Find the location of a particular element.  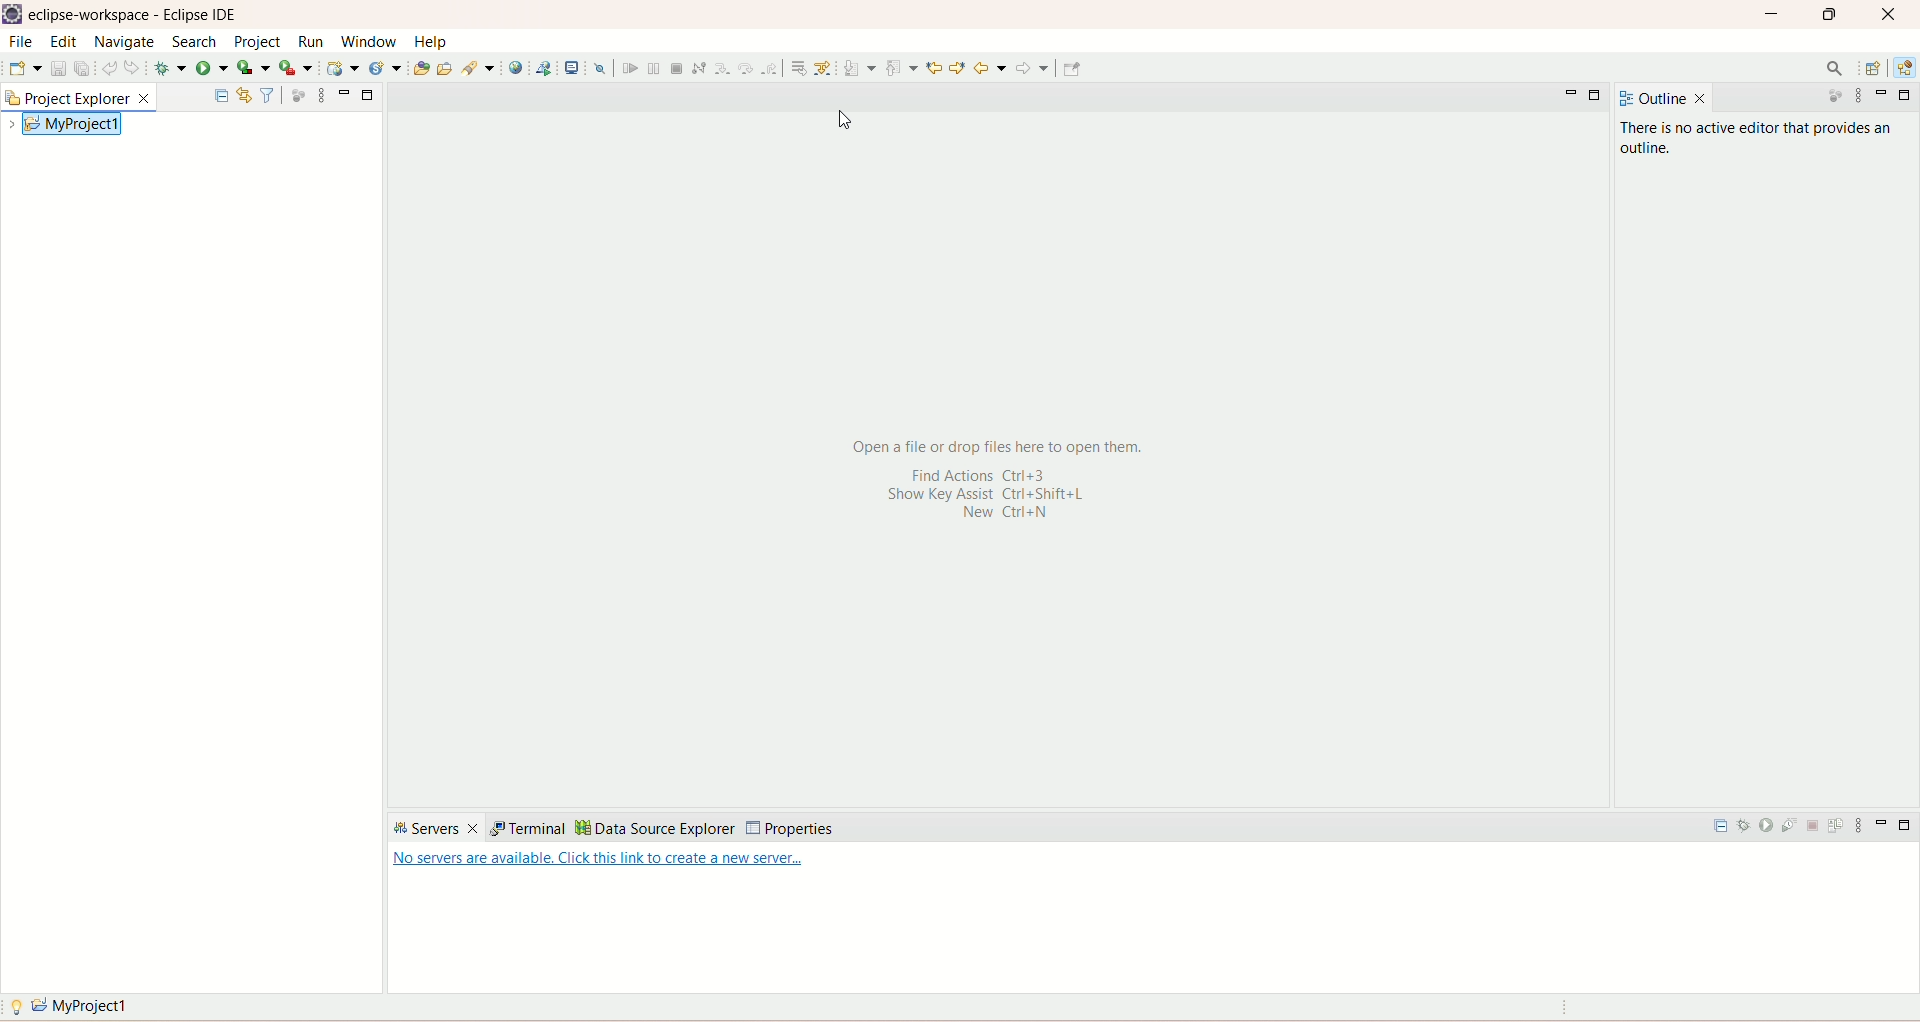

window is located at coordinates (371, 41).